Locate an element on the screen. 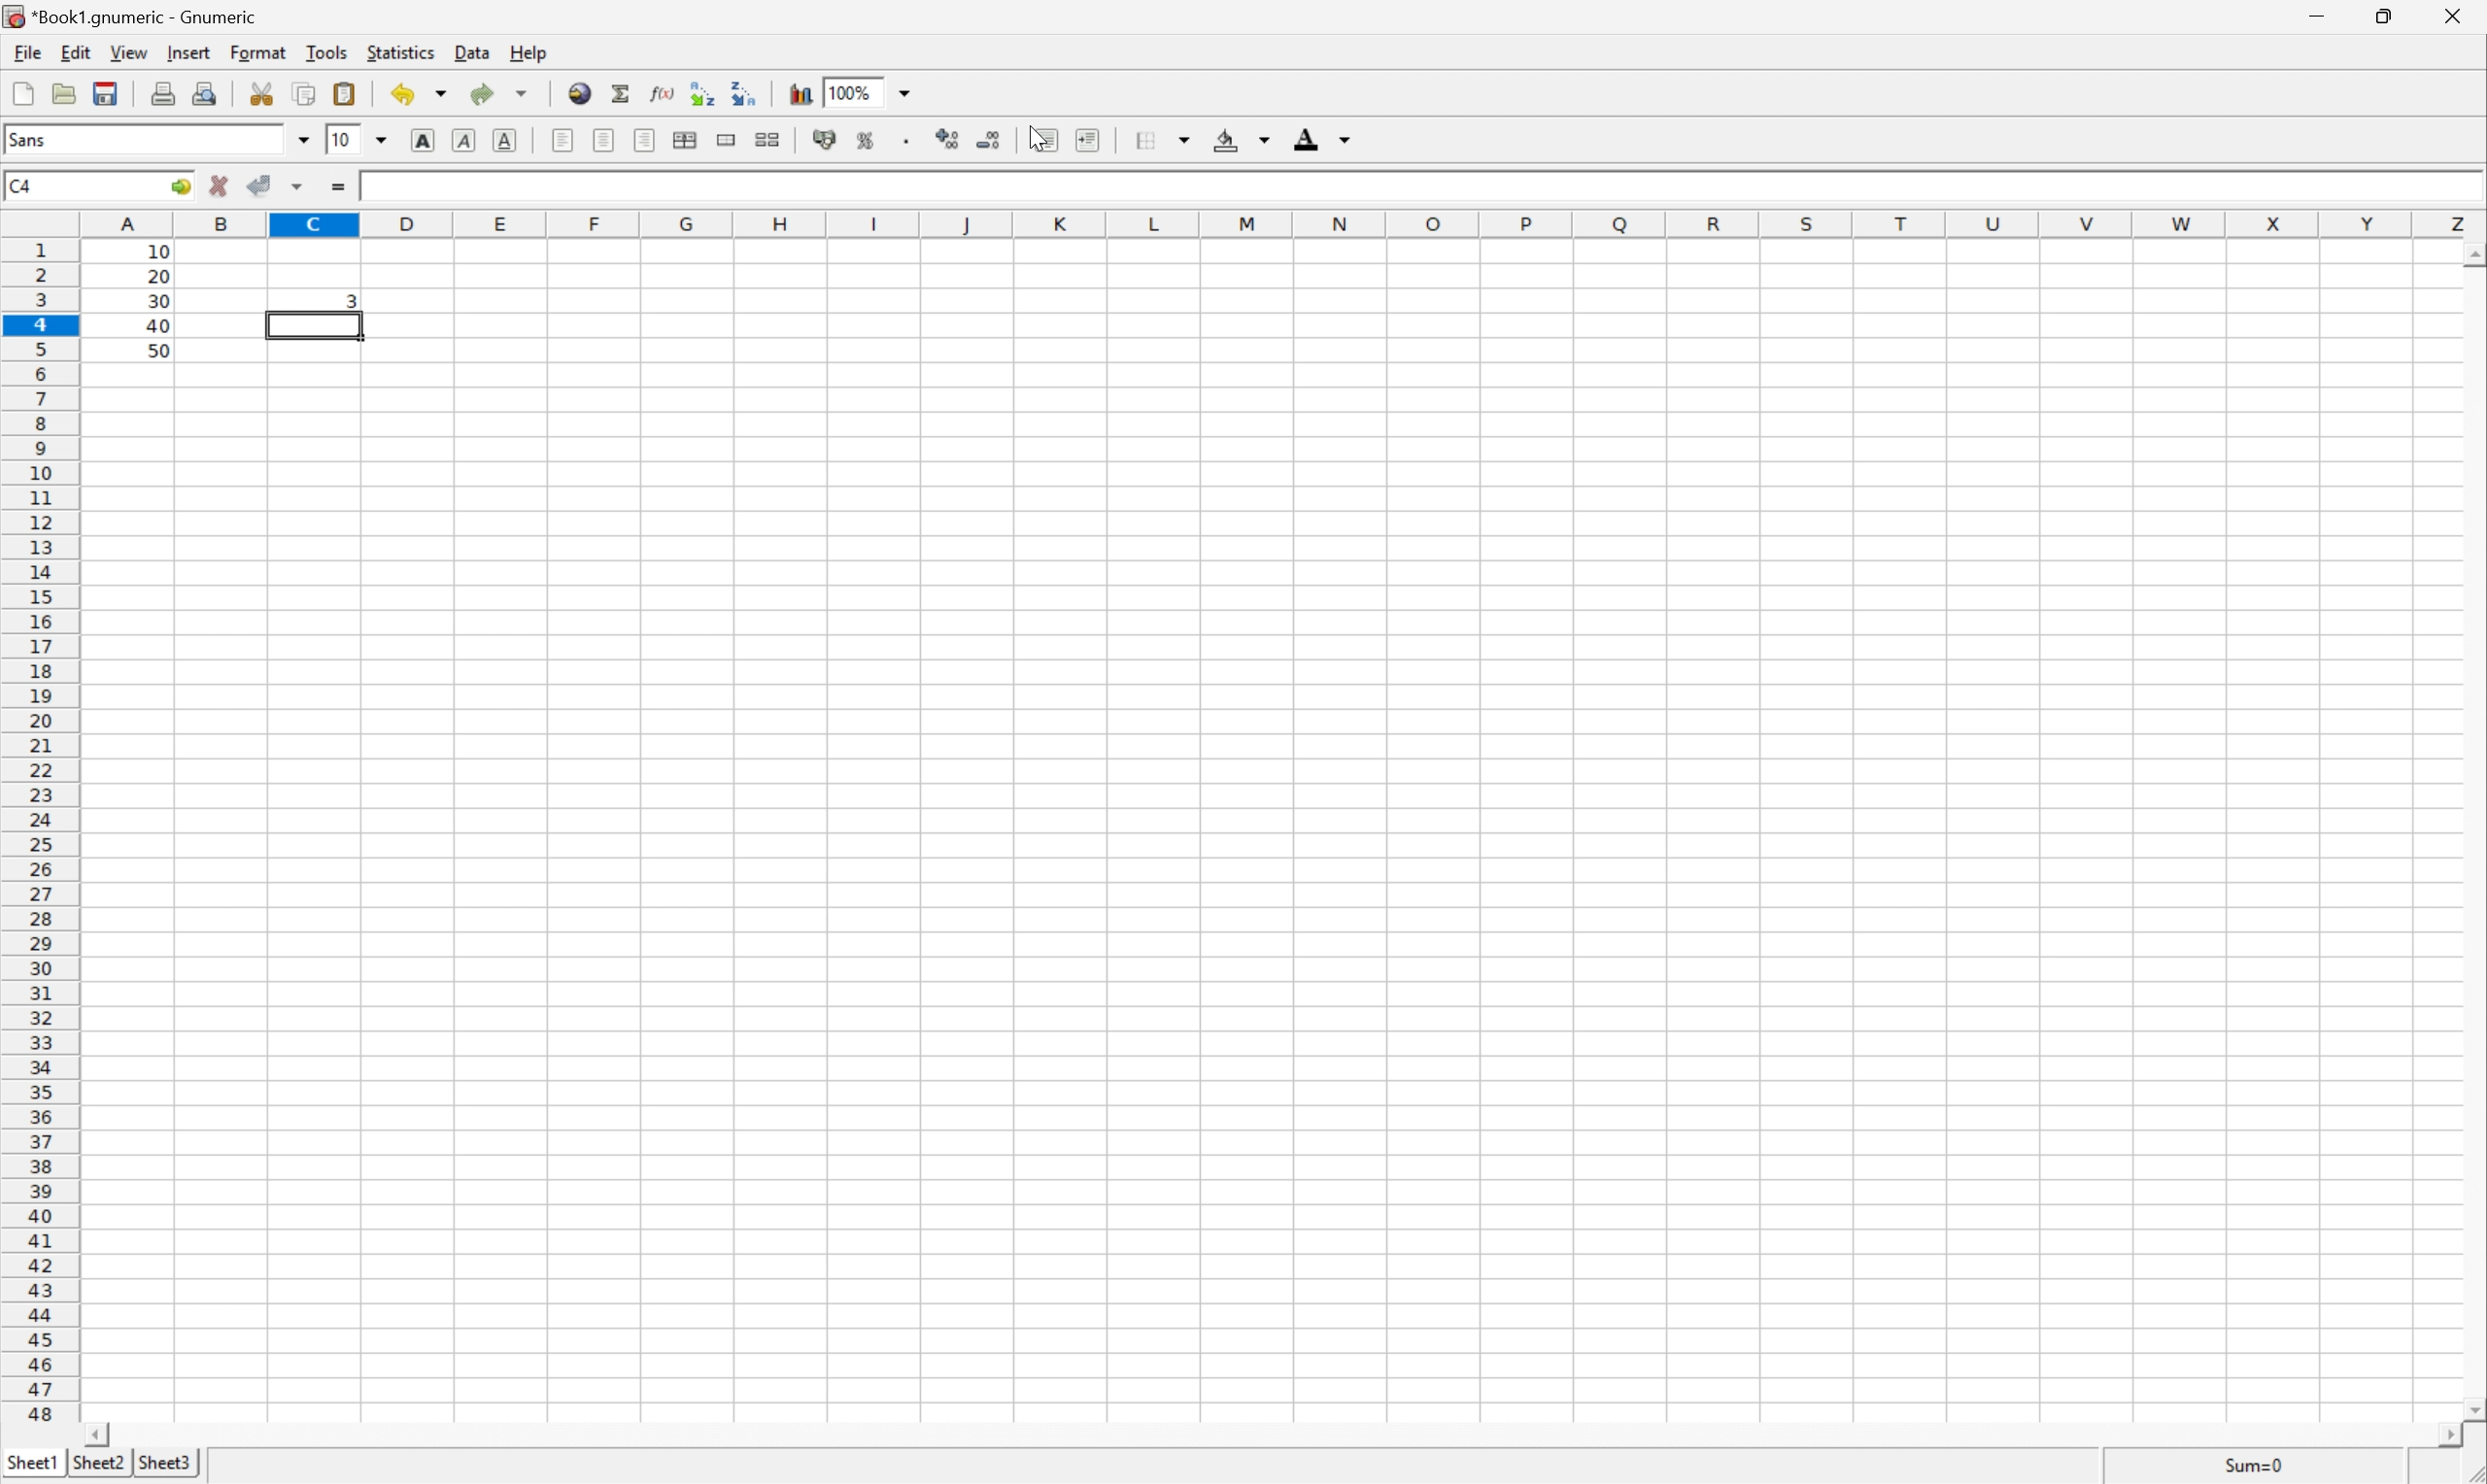  Accept change in multiple cells is located at coordinates (297, 188).